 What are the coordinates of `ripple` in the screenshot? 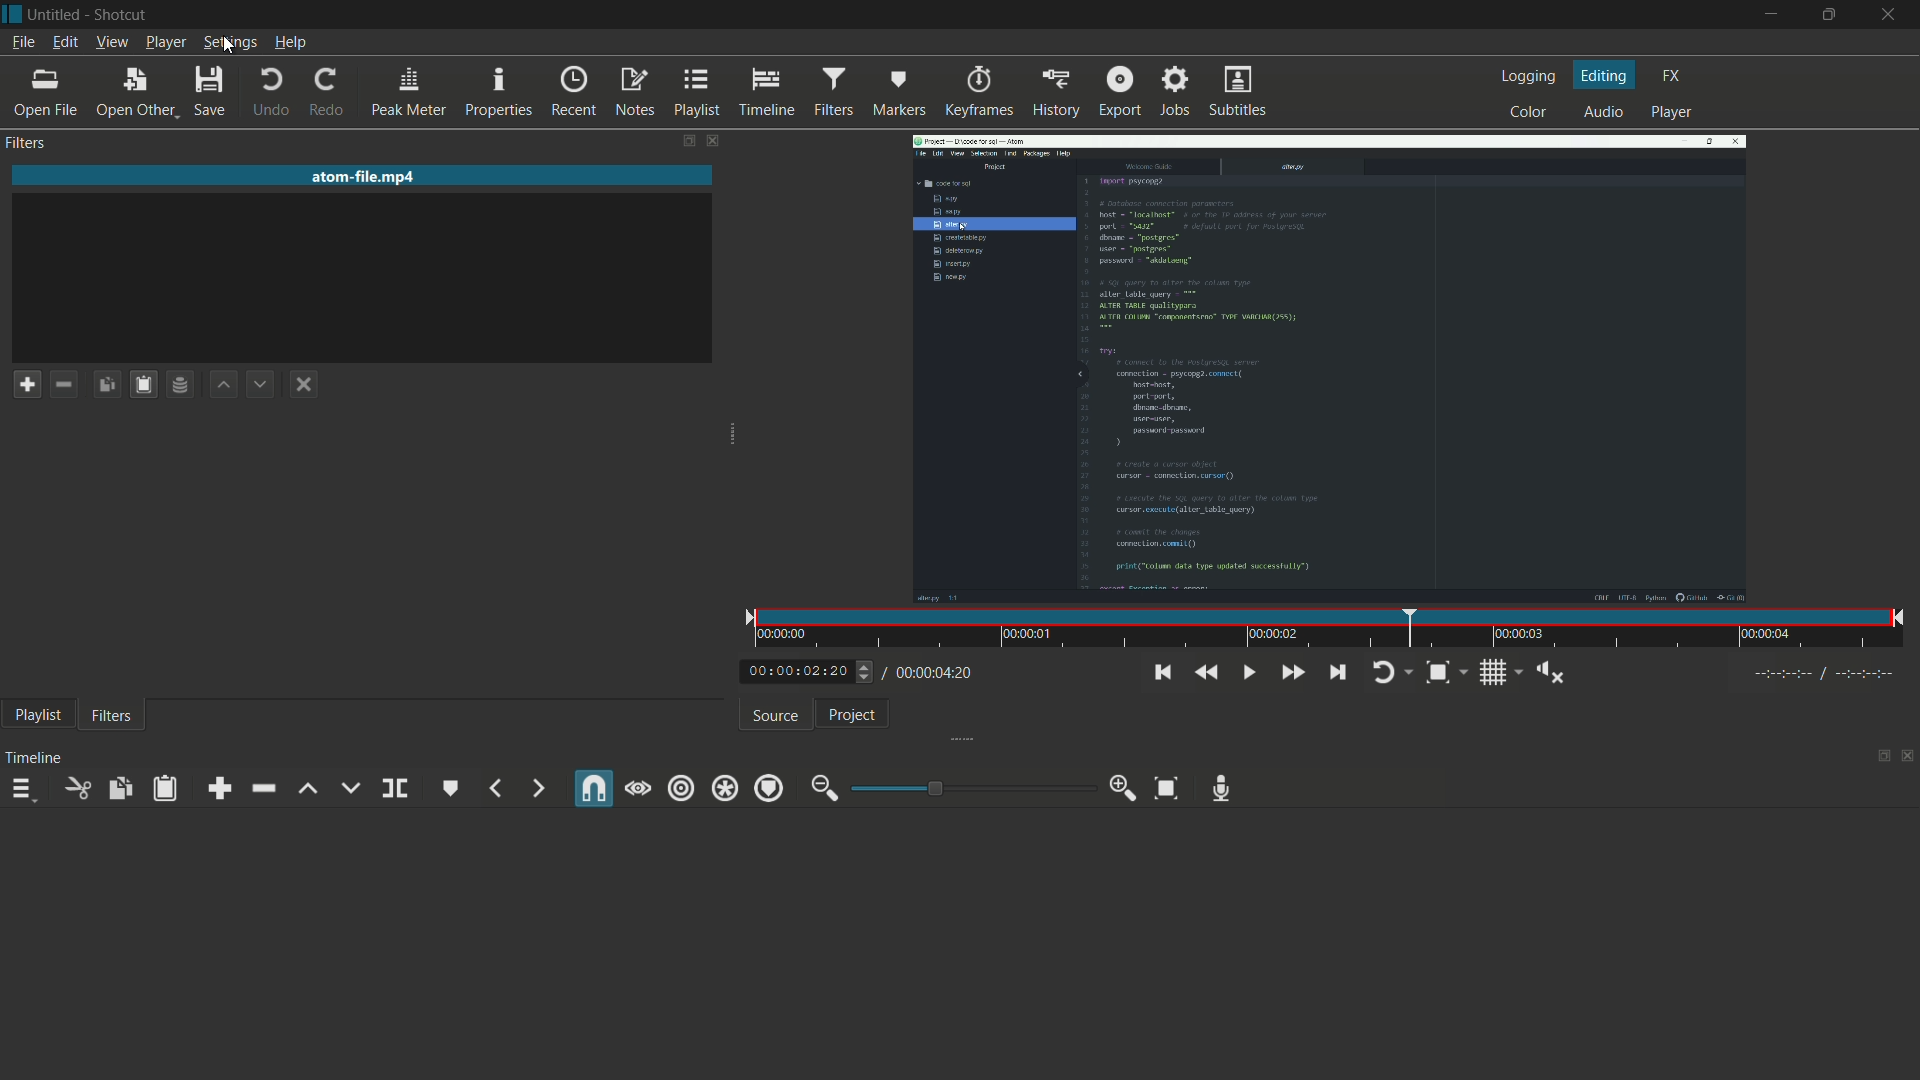 It's located at (680, 788).